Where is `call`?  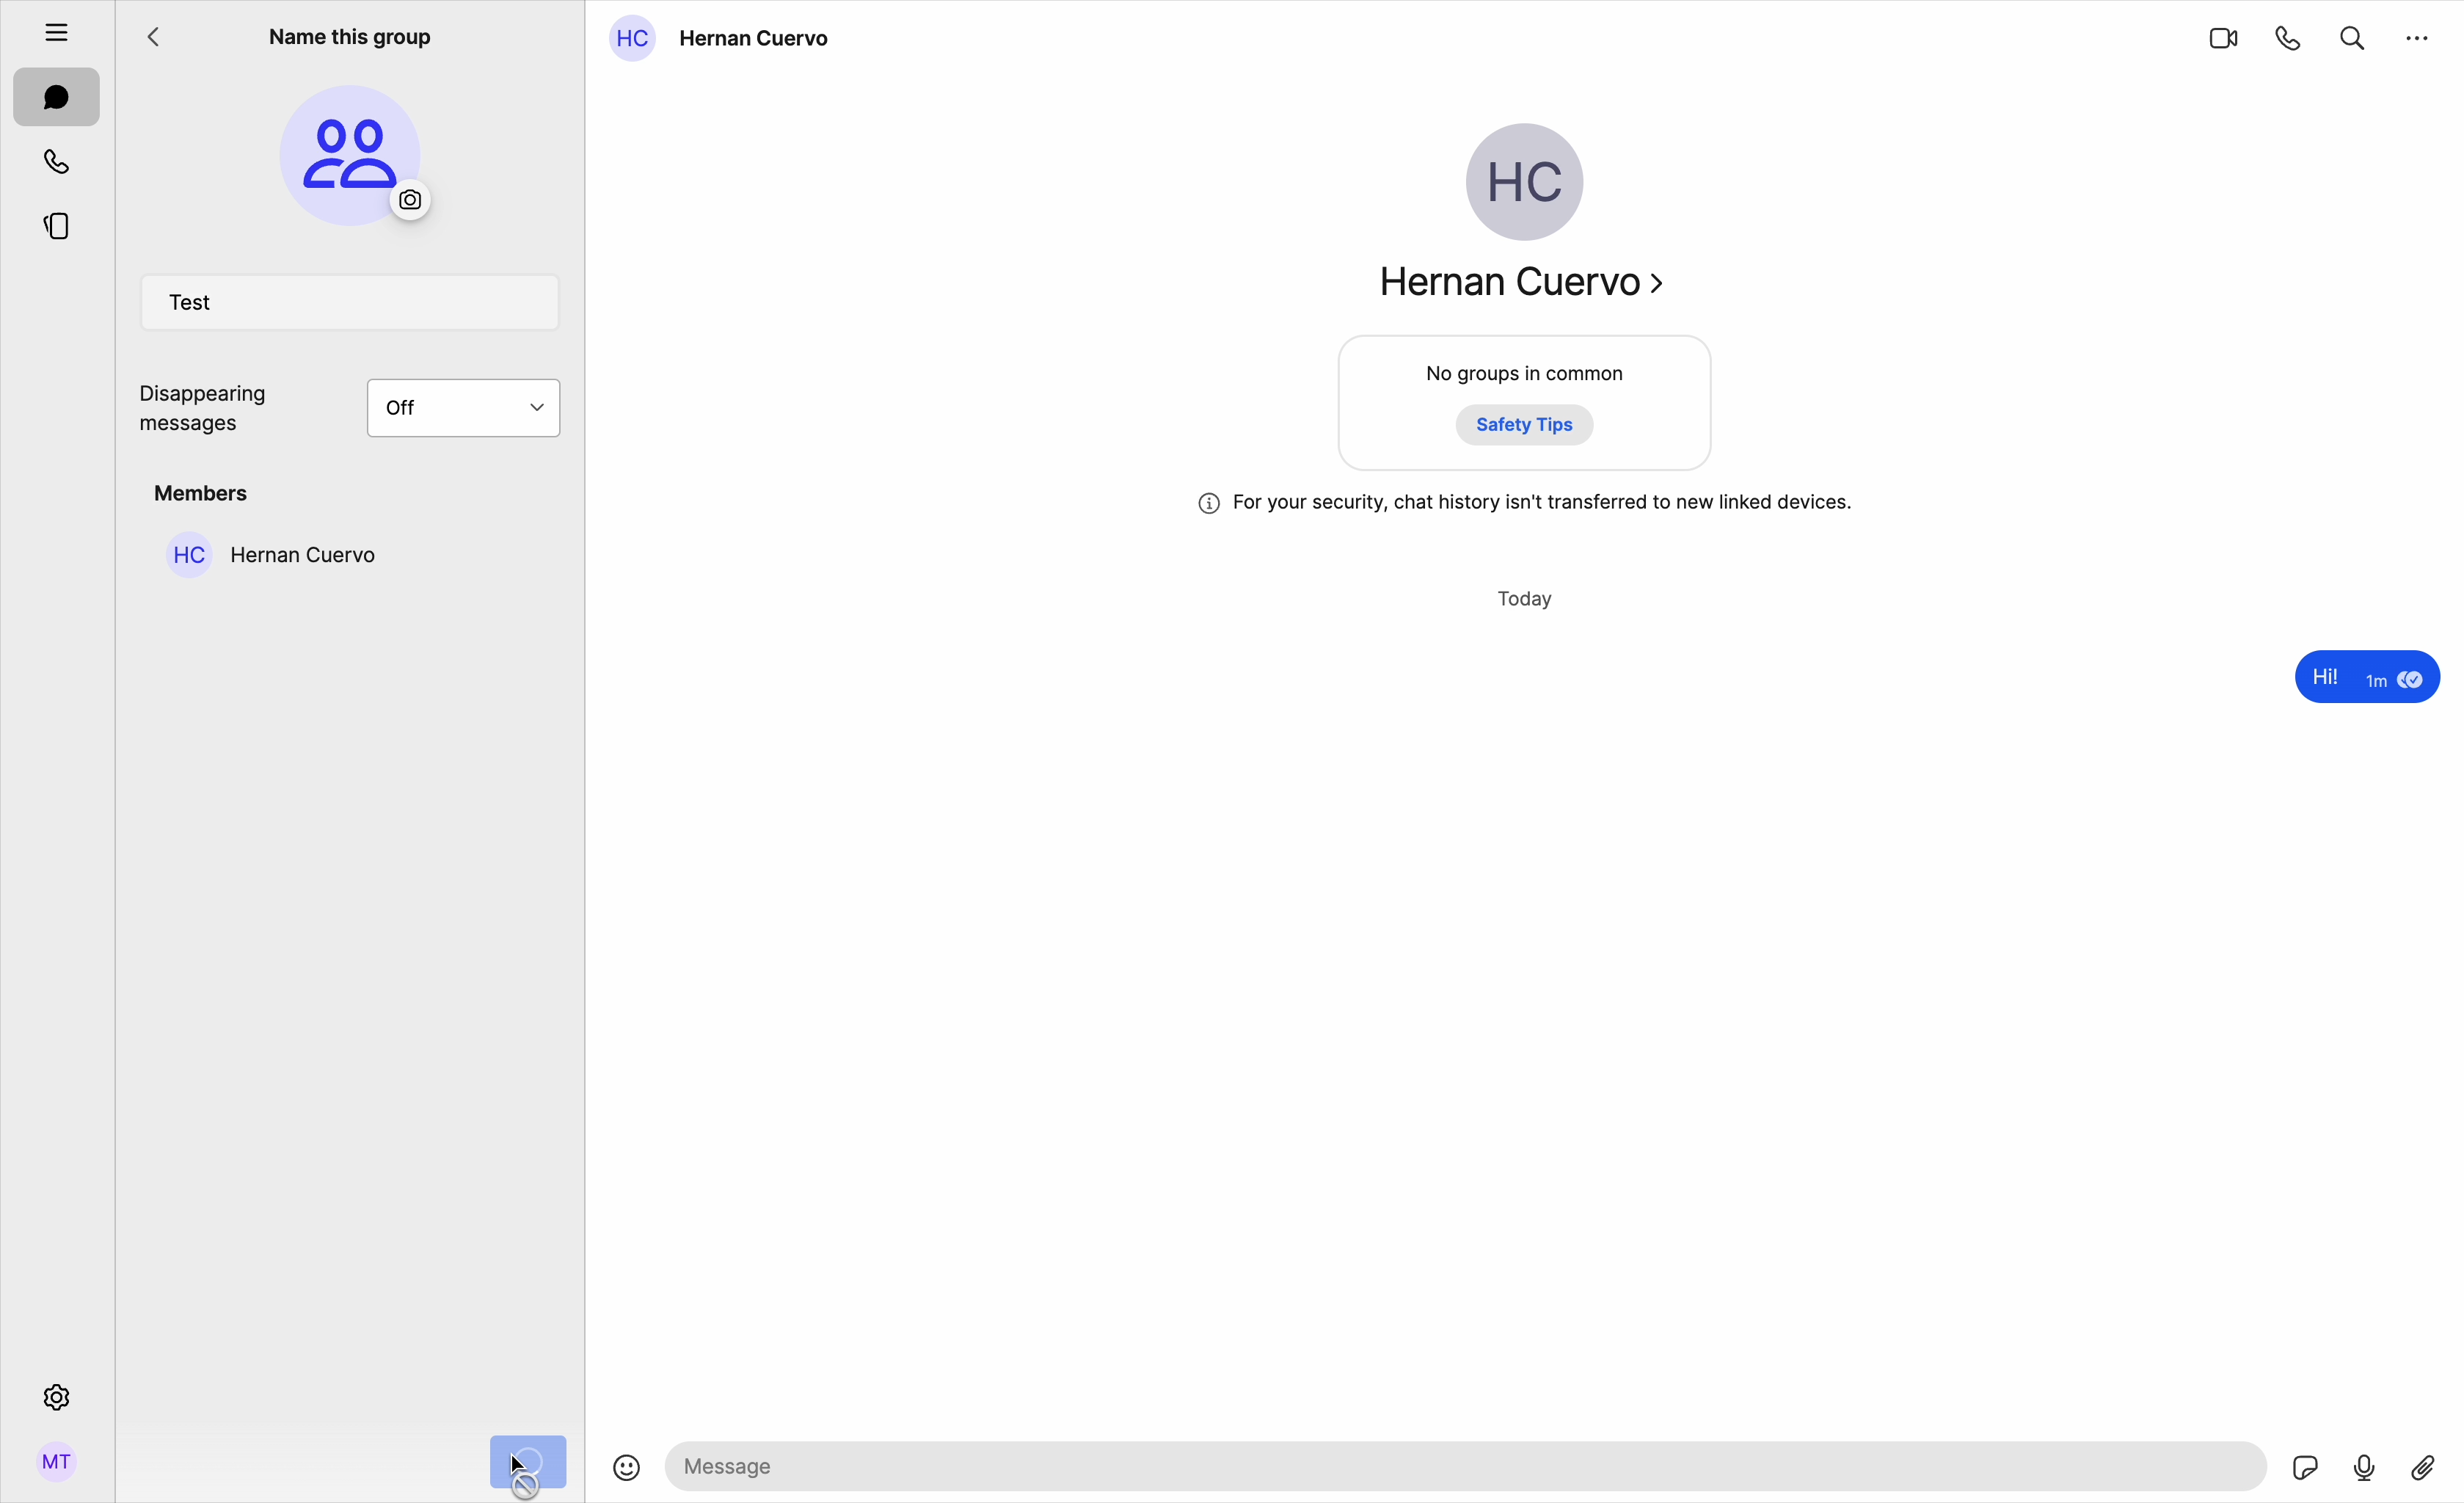 call is located at coordinates (2290, 37).